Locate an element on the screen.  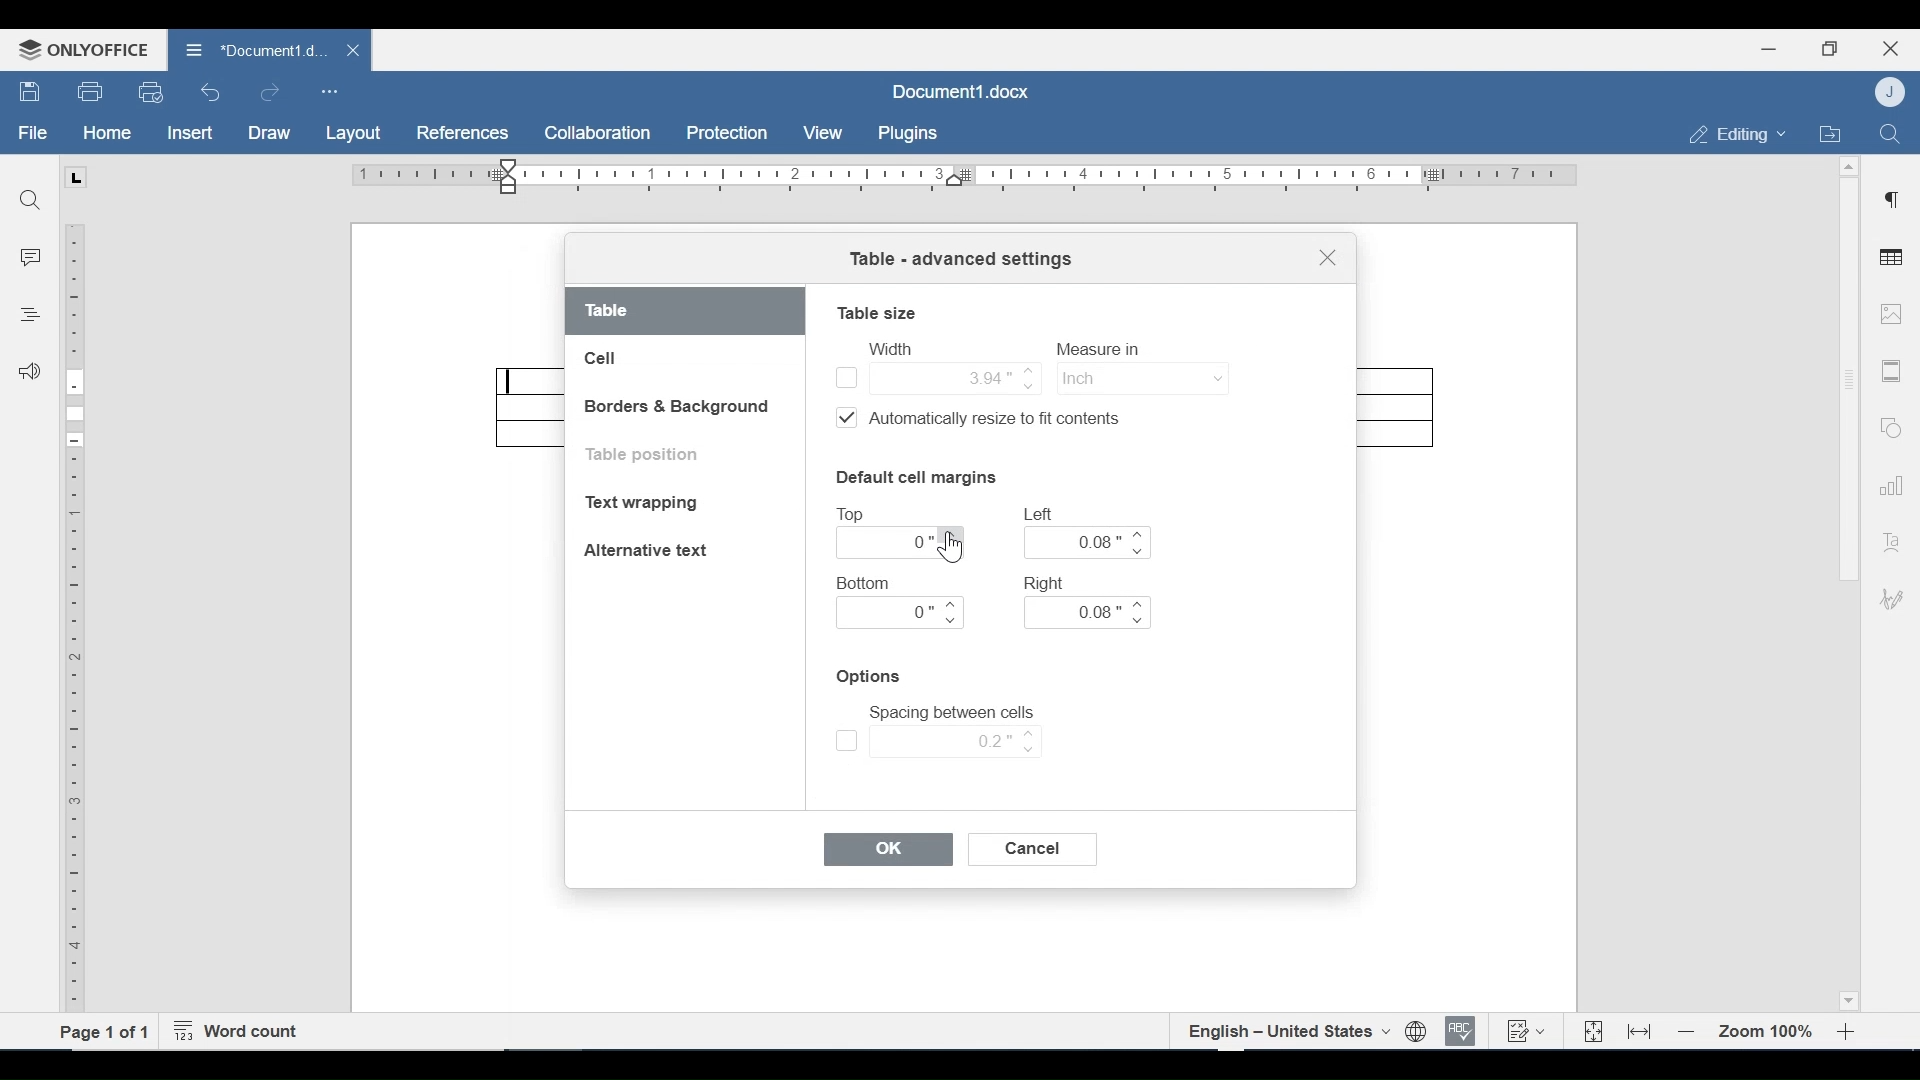
0.08 is located at coordinates (1086, 613).